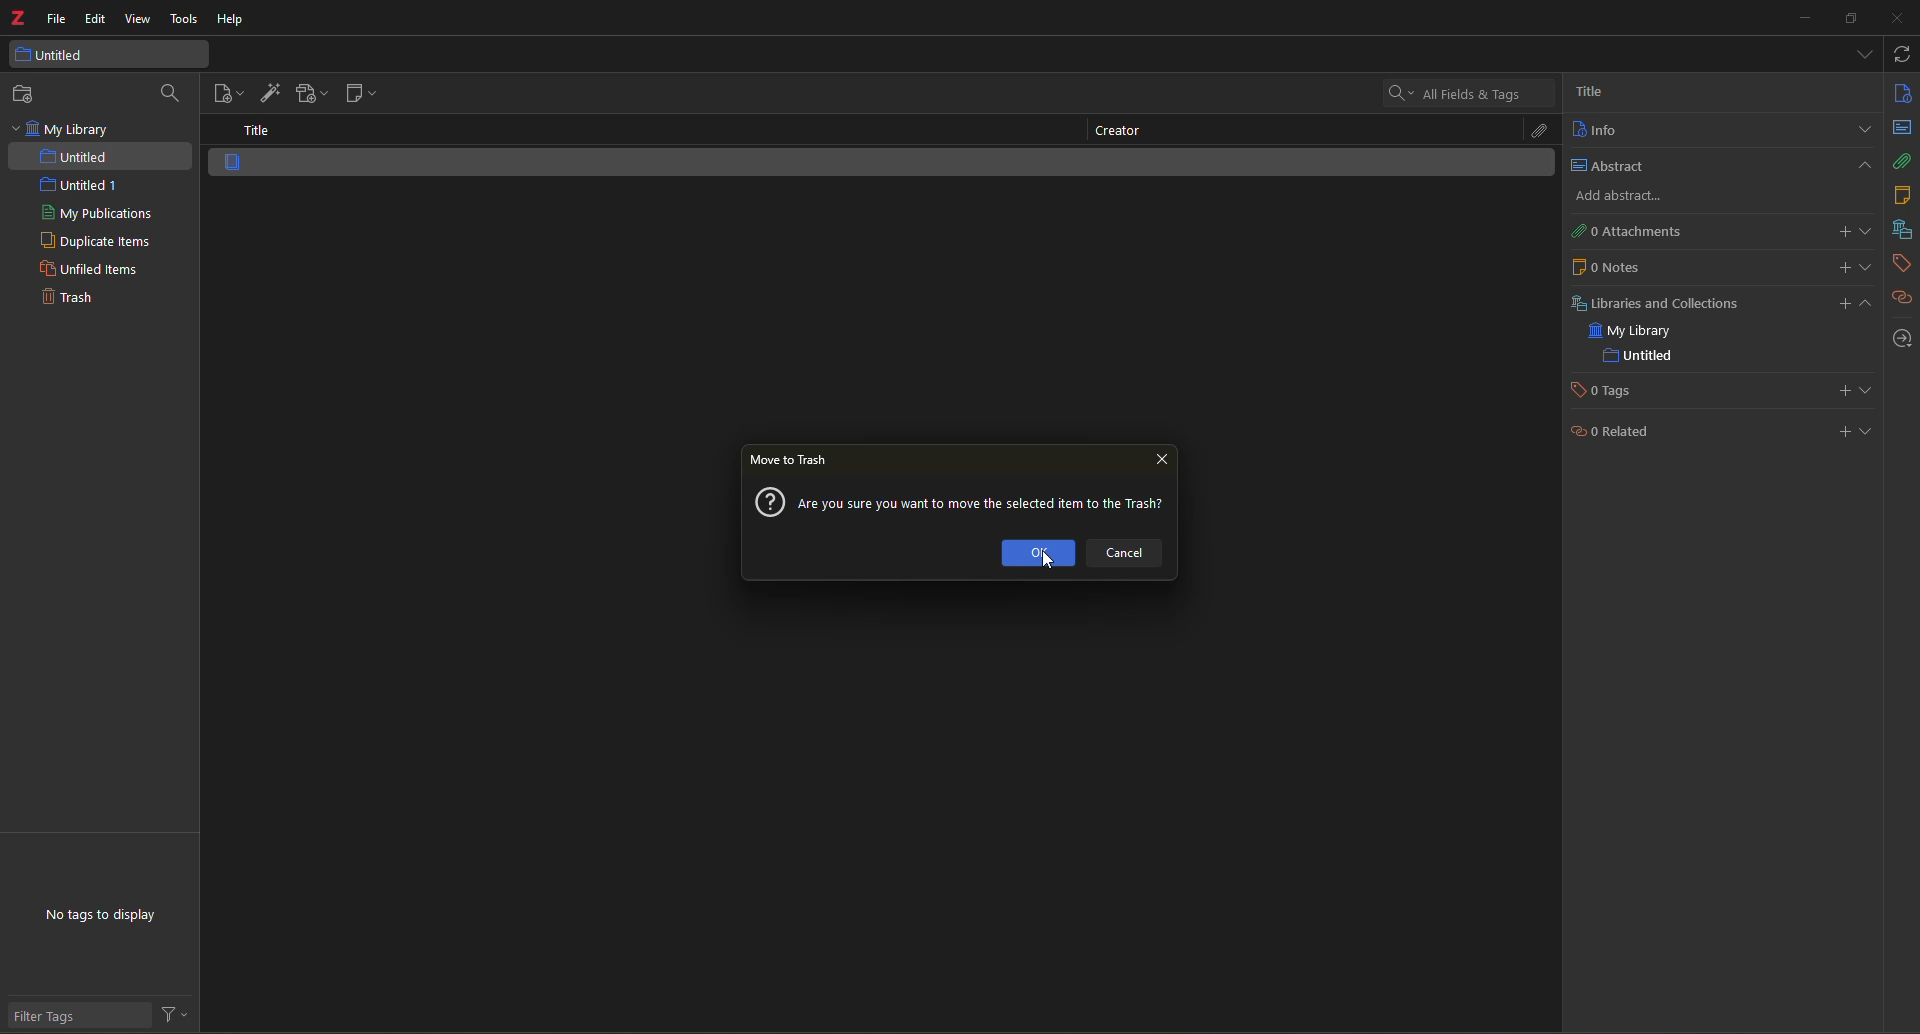  Describe the element at coordinates (98, 214) in the screenshot. I see `my publications` at that location.